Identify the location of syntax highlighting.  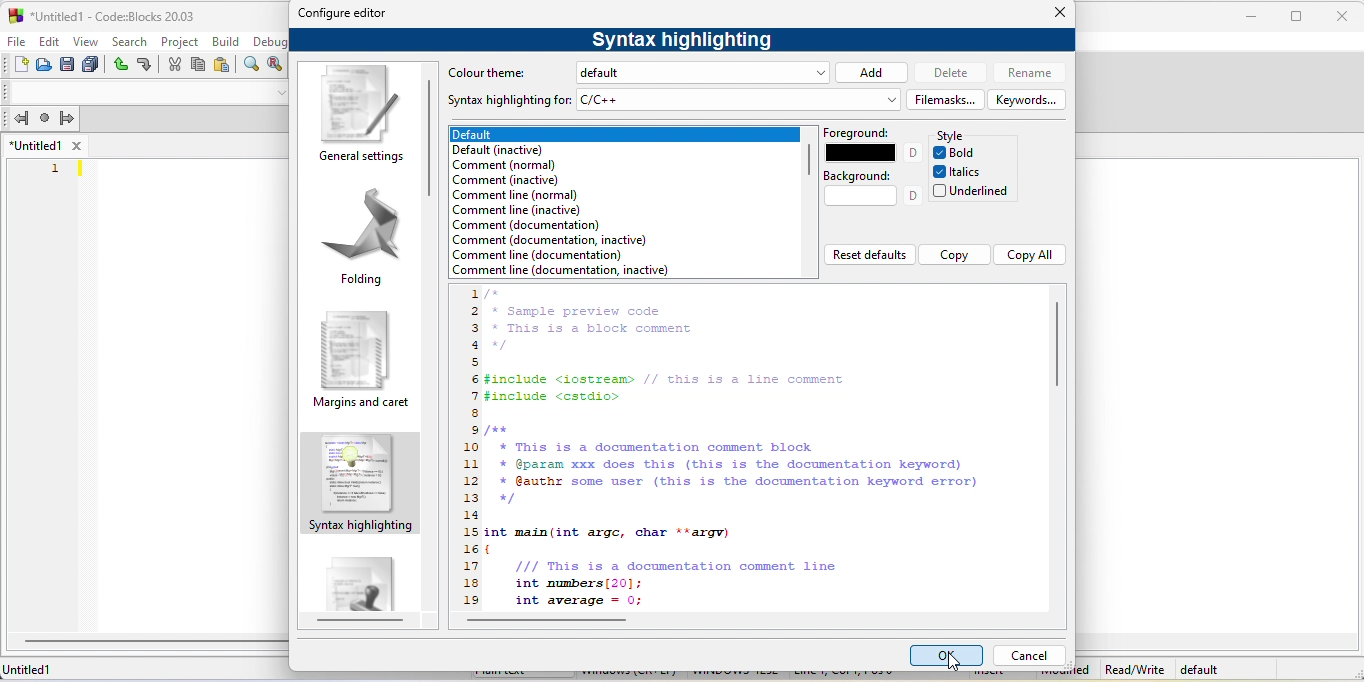
(361, 485).